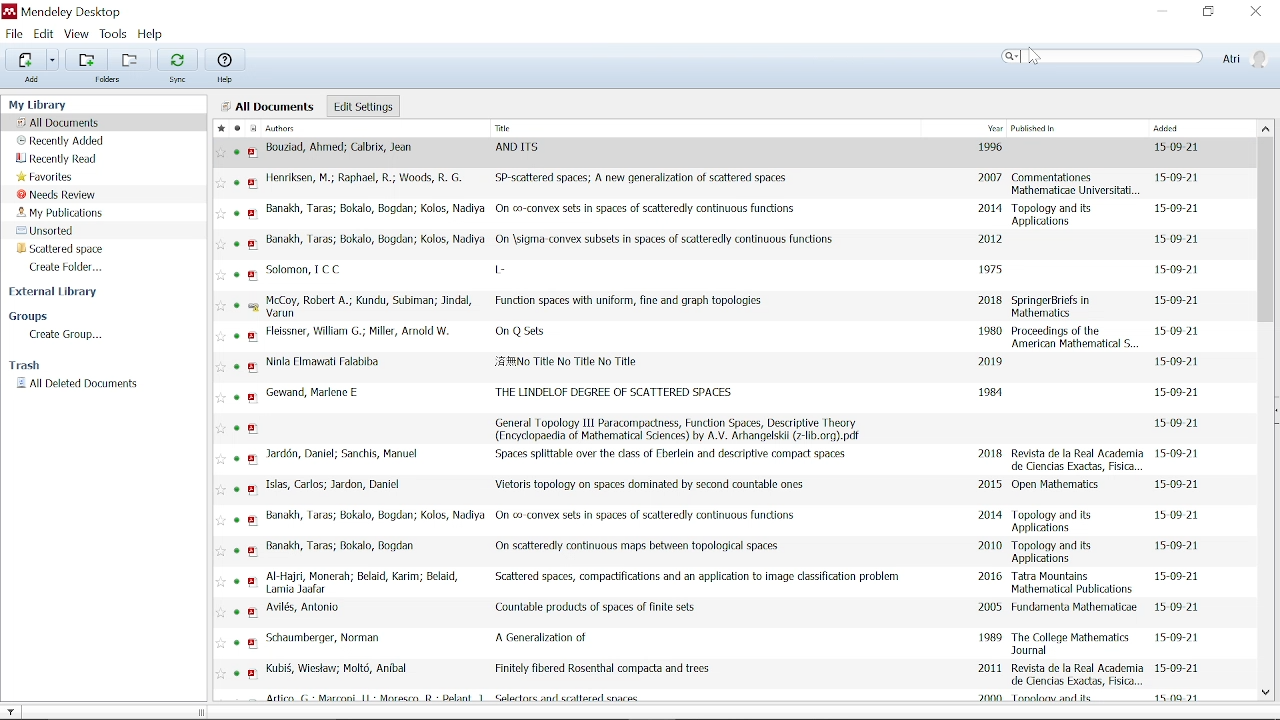 Image resolution: width=1280 pixels, height=720 pixels. What do you see at coordinates (221, 459) in the screenshot?
I see `Add to favorite` at bounding box center [221, 459].